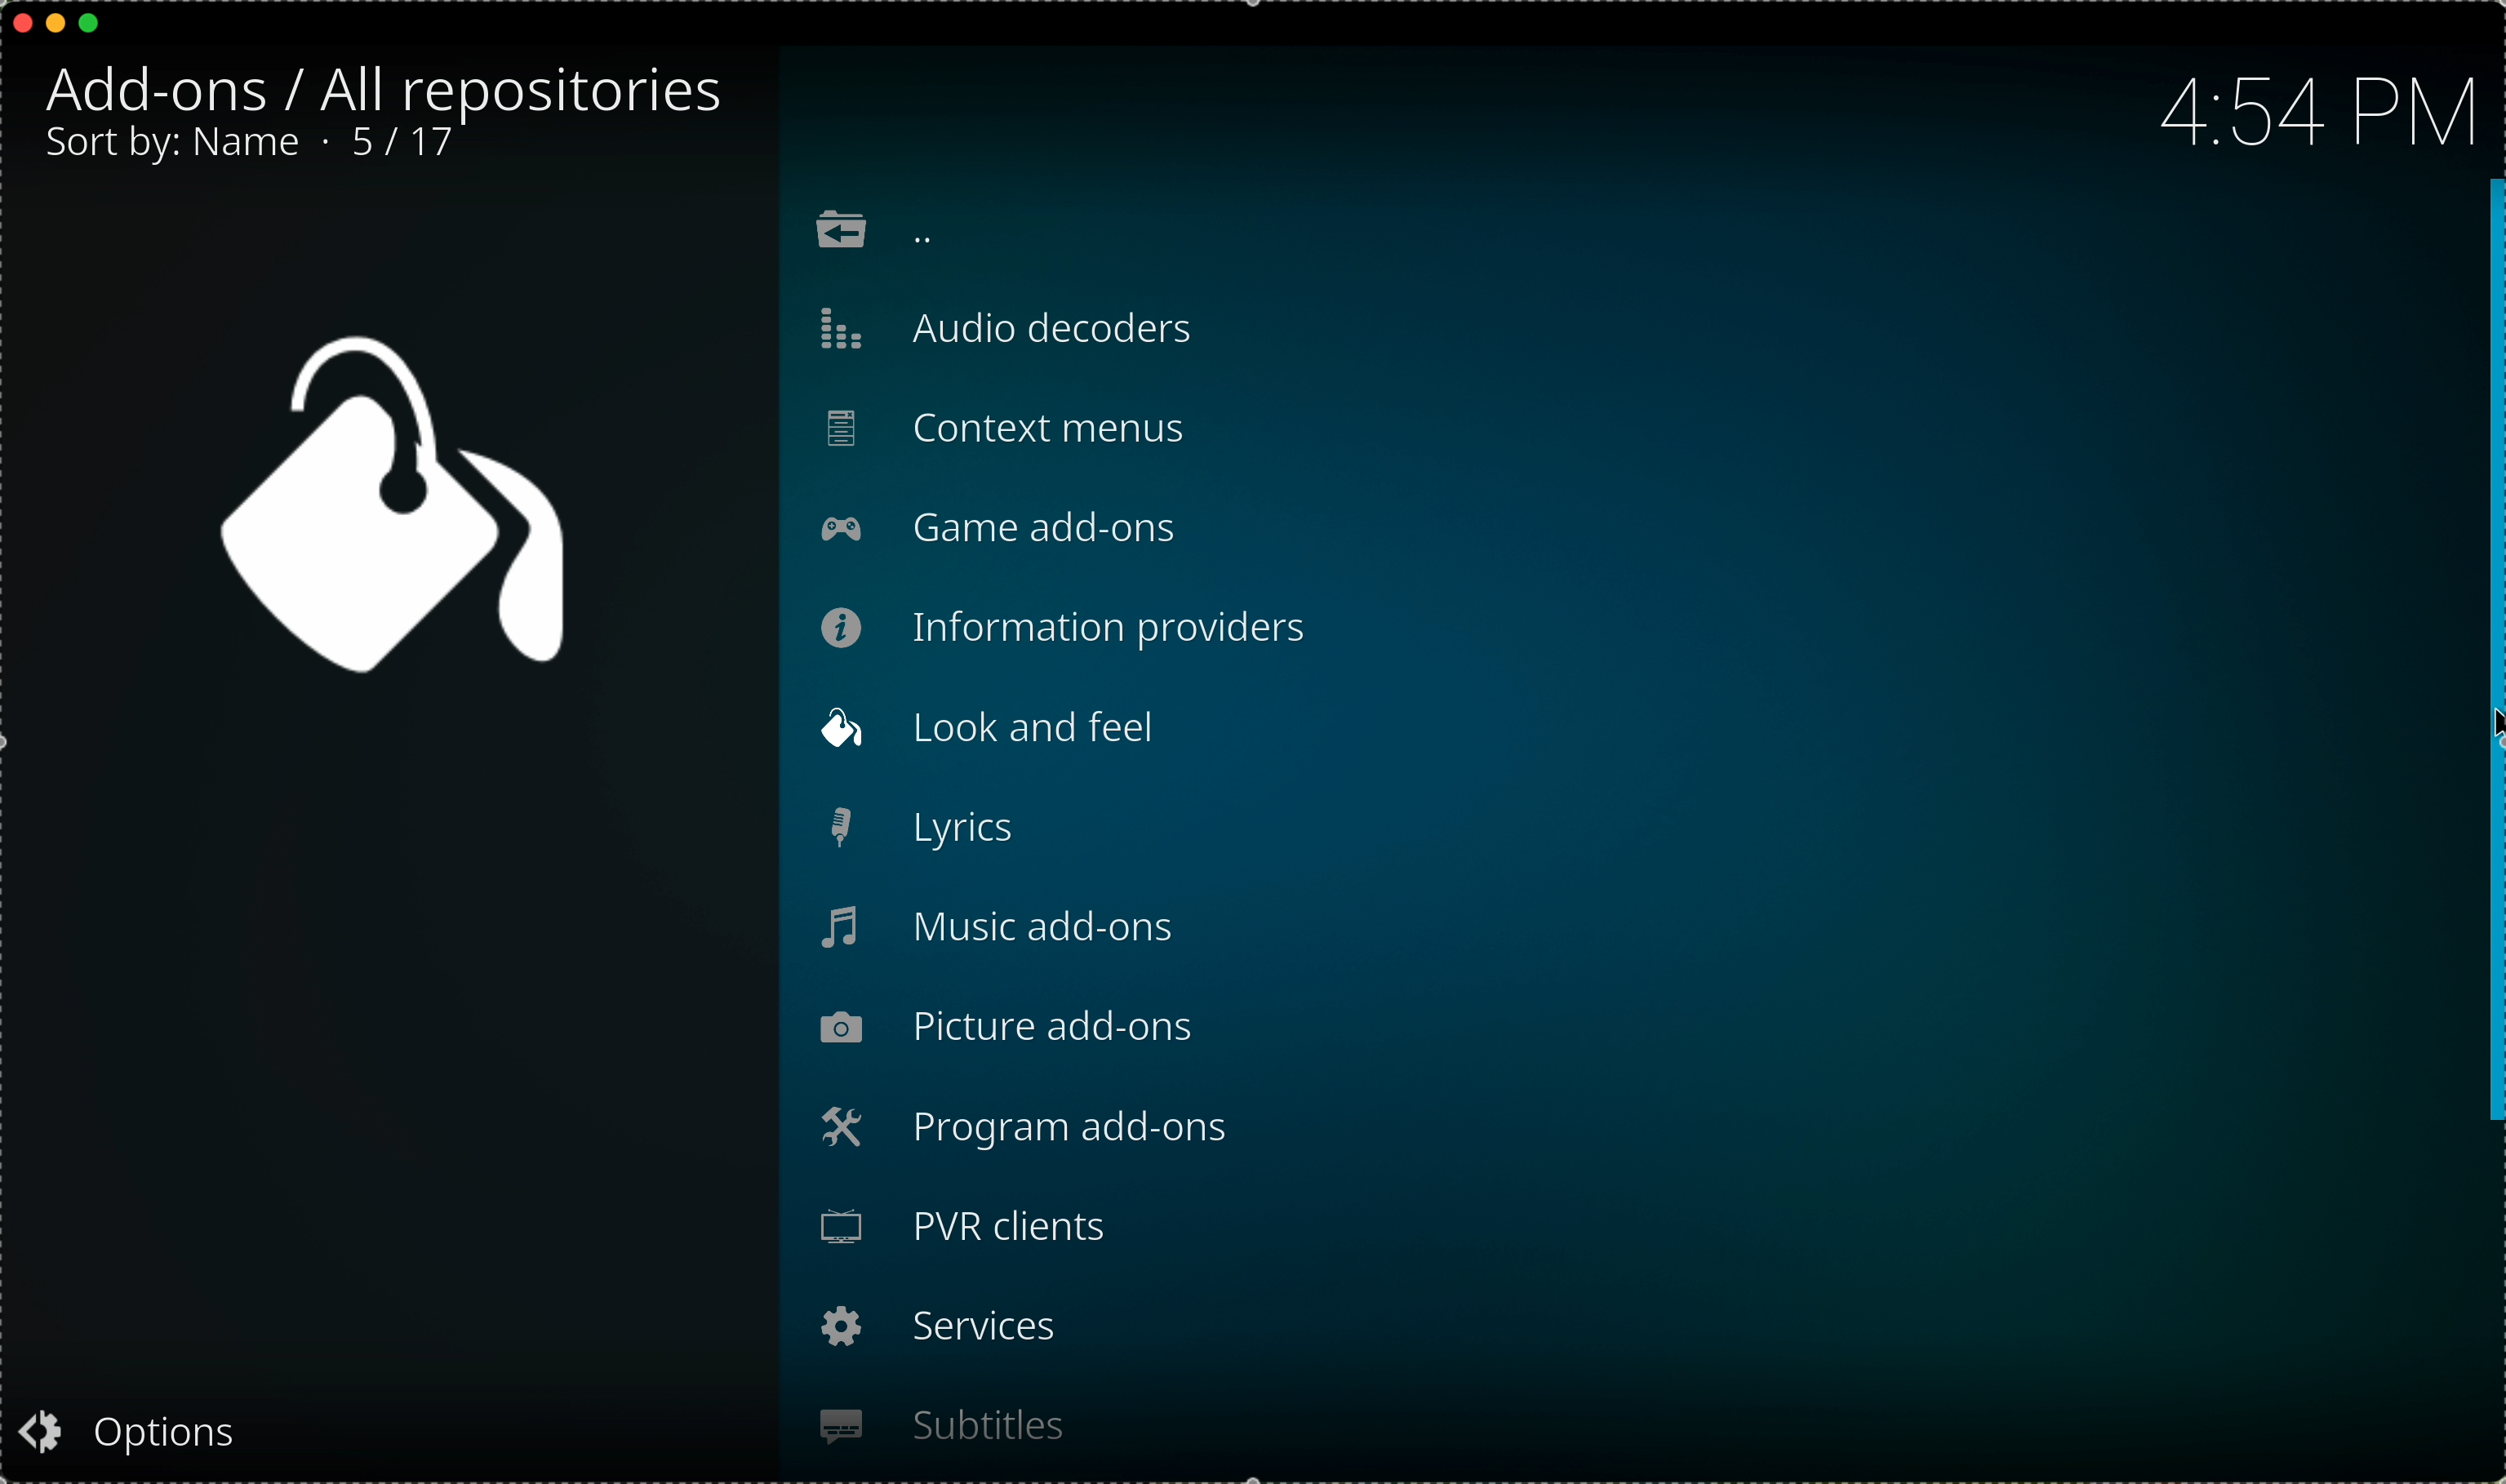  Describe the element at coordinates (2490, 655) in the screenshot. I see `mouse` at that location.